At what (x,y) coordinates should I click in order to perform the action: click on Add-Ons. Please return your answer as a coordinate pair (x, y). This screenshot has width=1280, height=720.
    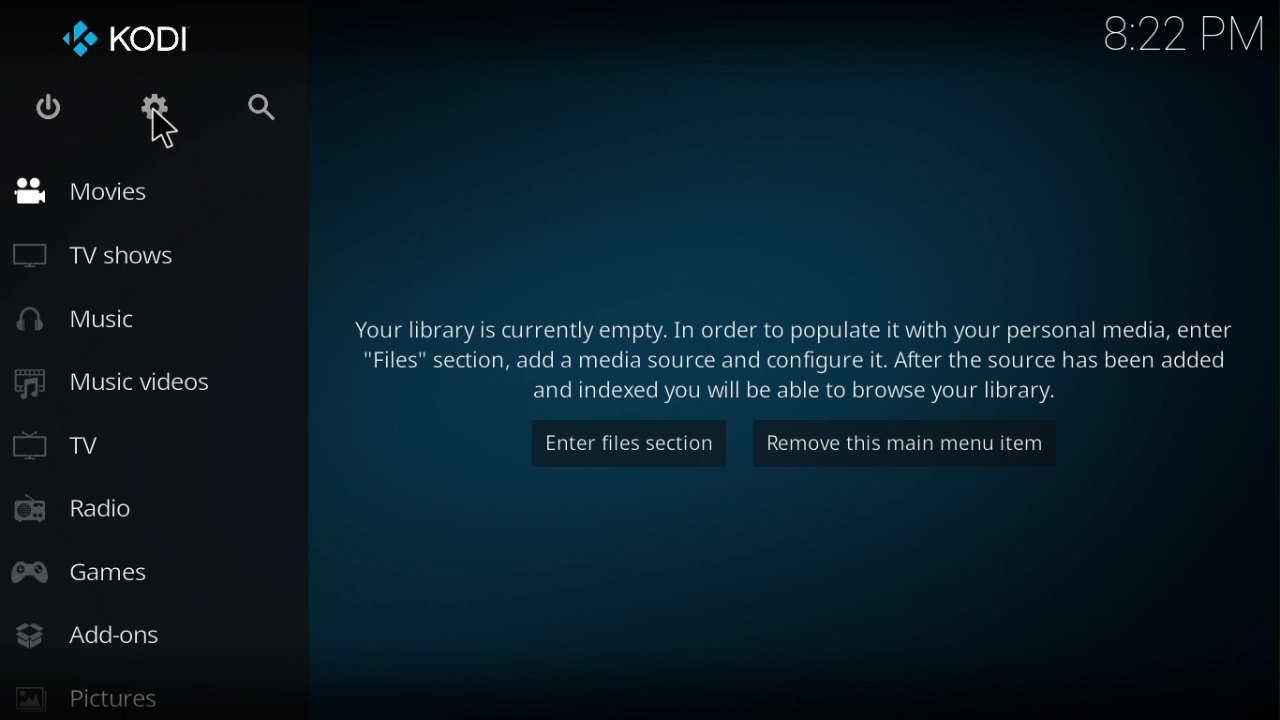
    Looking at the image, I should click on (89, 635).